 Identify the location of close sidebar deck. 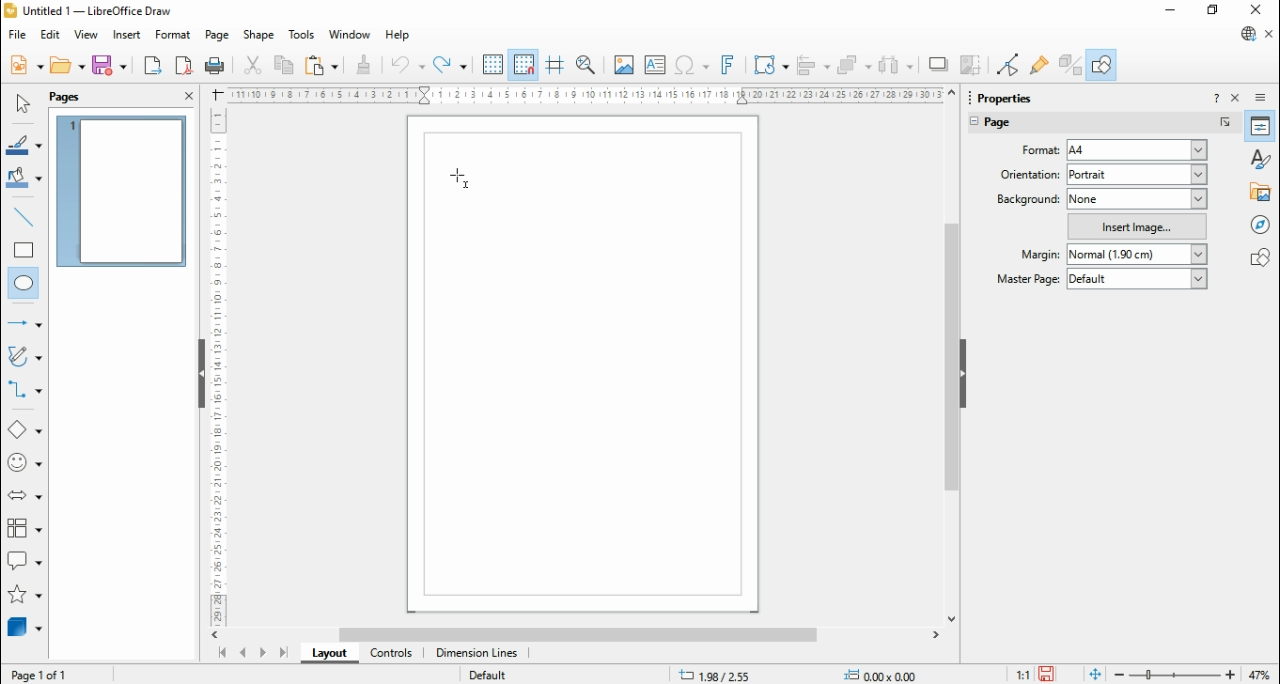
(1237, 97).